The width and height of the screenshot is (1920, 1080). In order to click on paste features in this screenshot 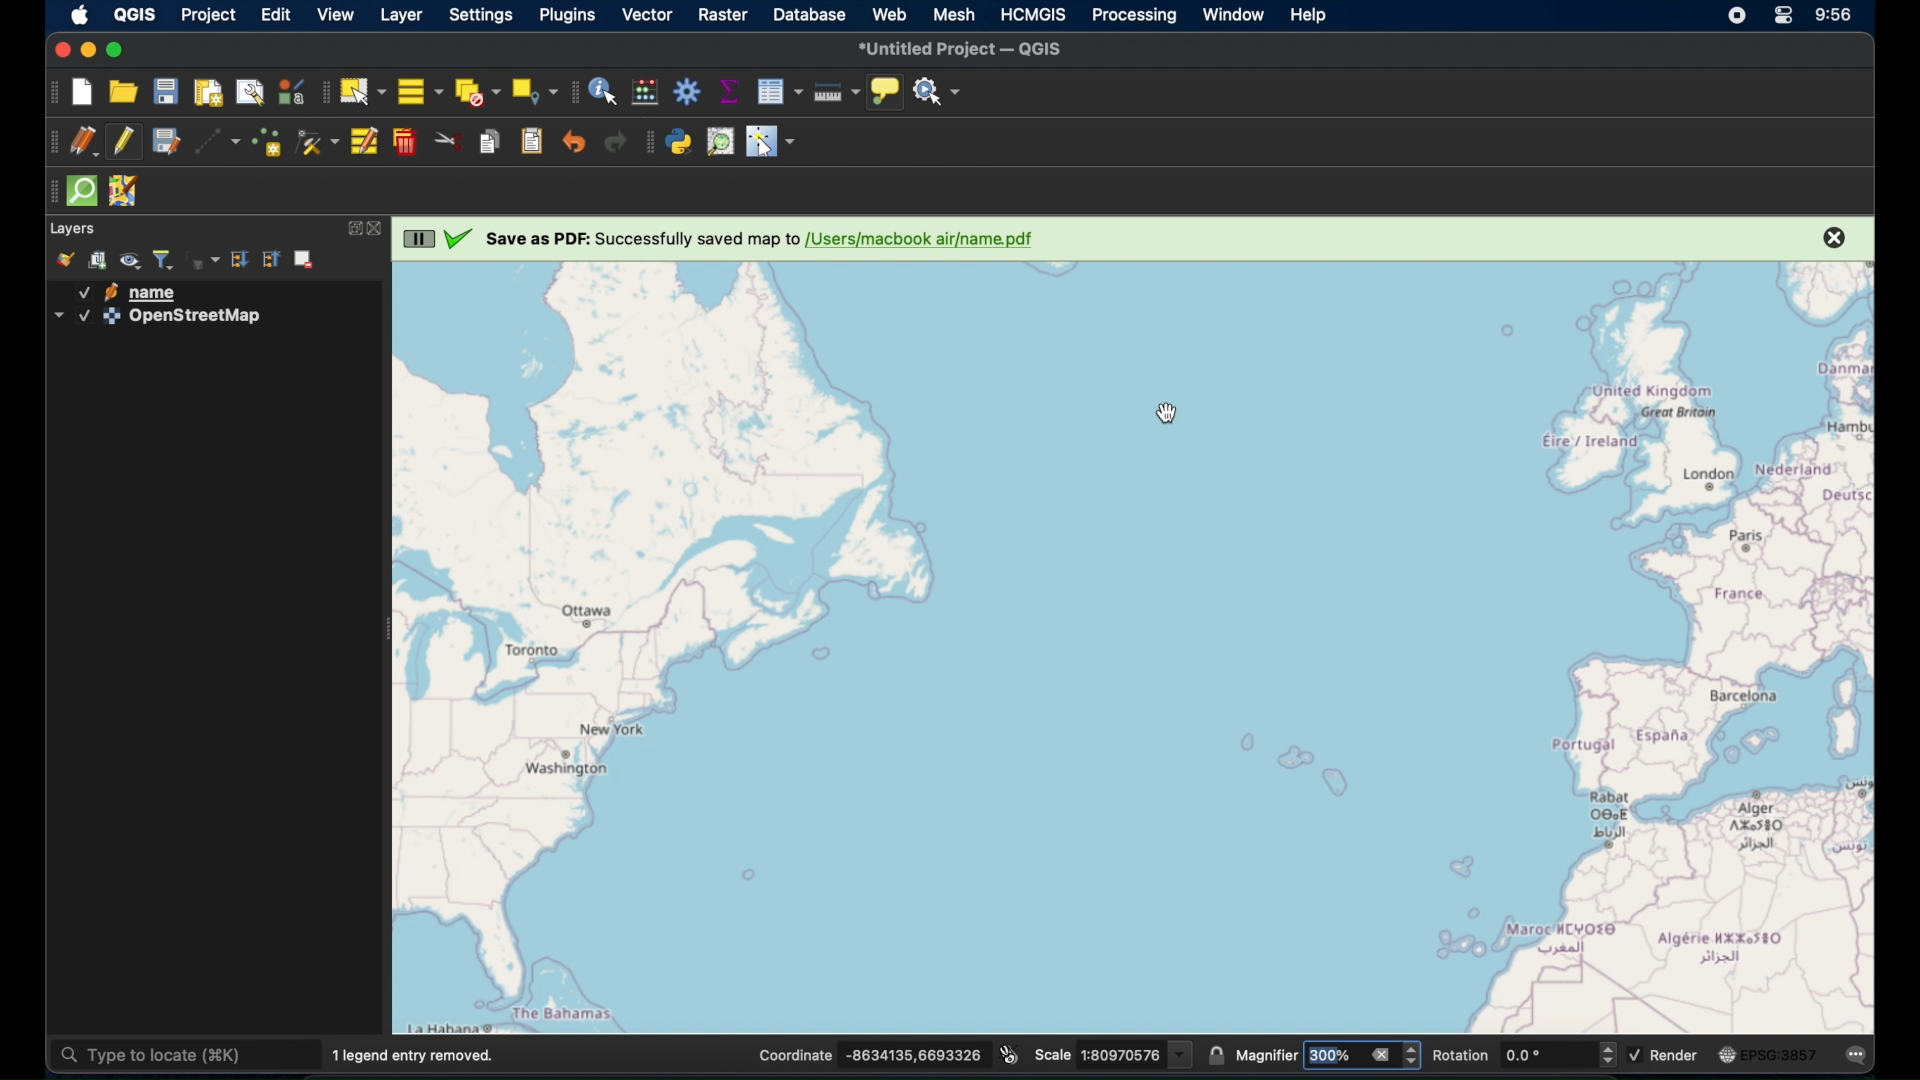, I will do `click(533, 142)`.